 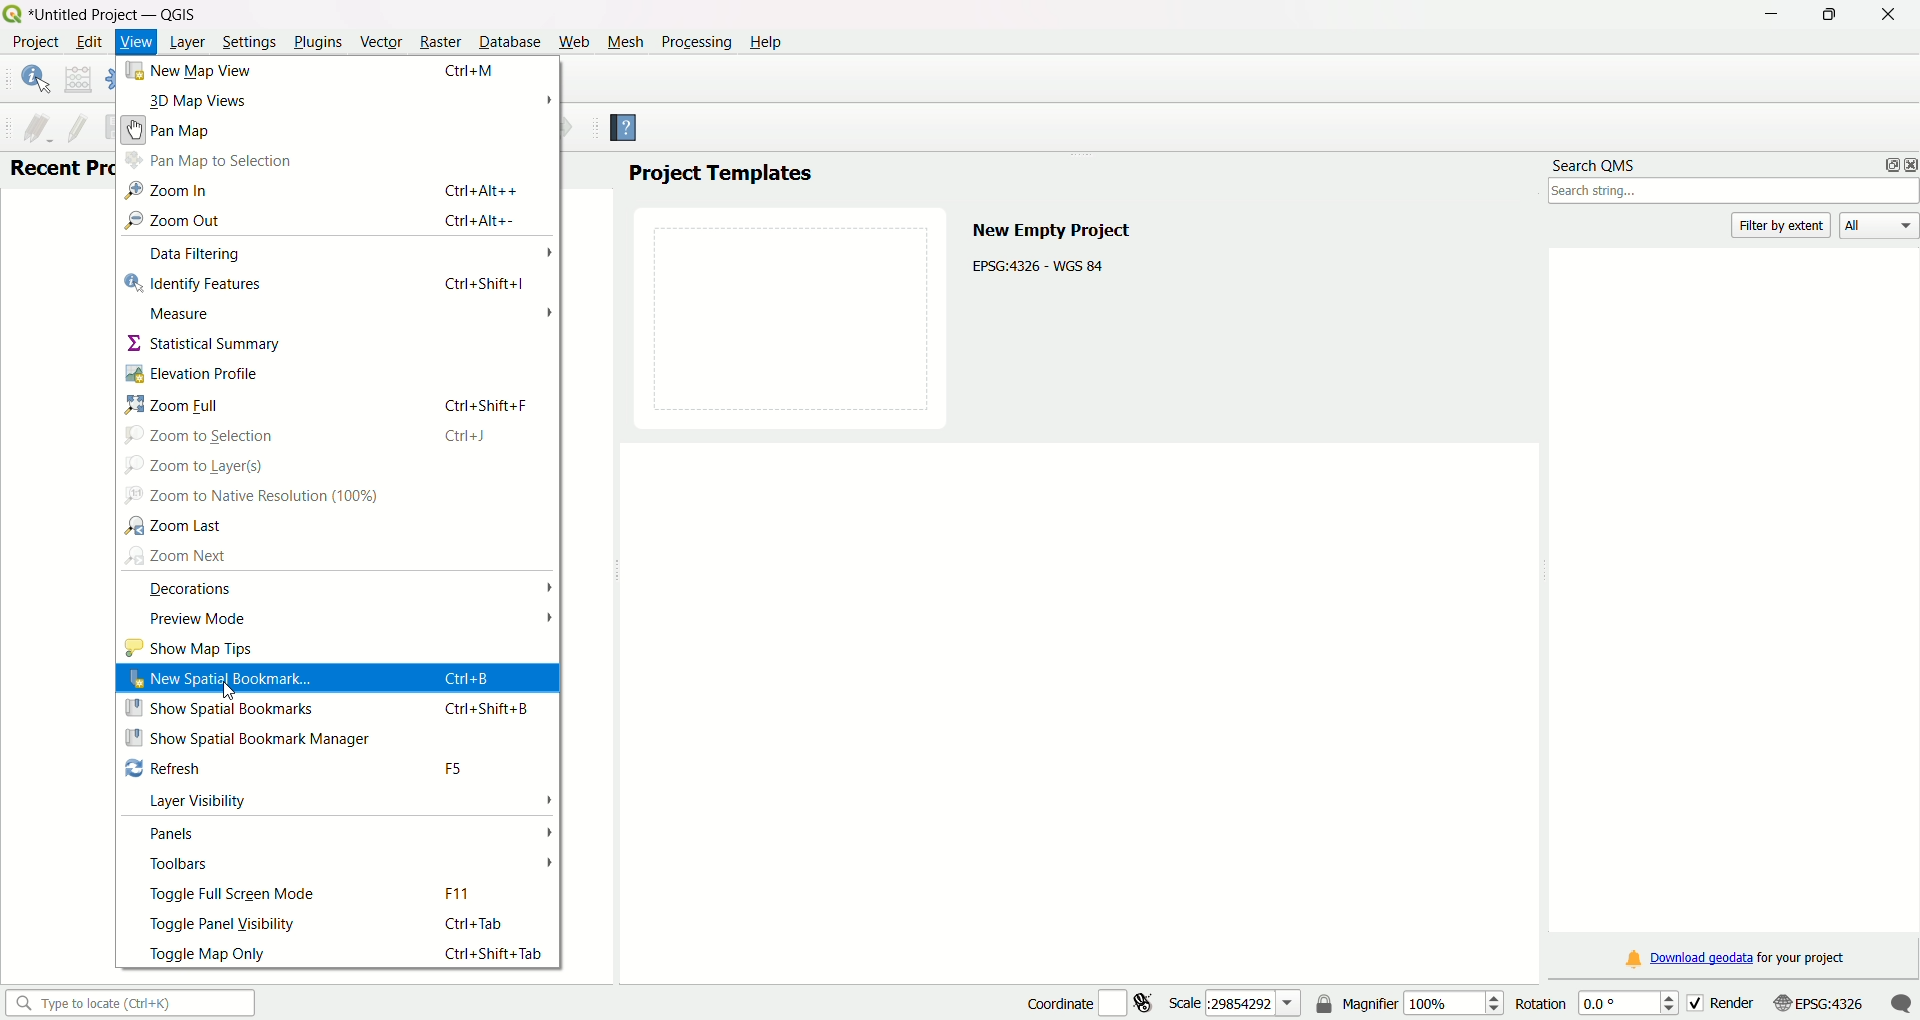 I want to click on all, so click(x=1880, y=227).